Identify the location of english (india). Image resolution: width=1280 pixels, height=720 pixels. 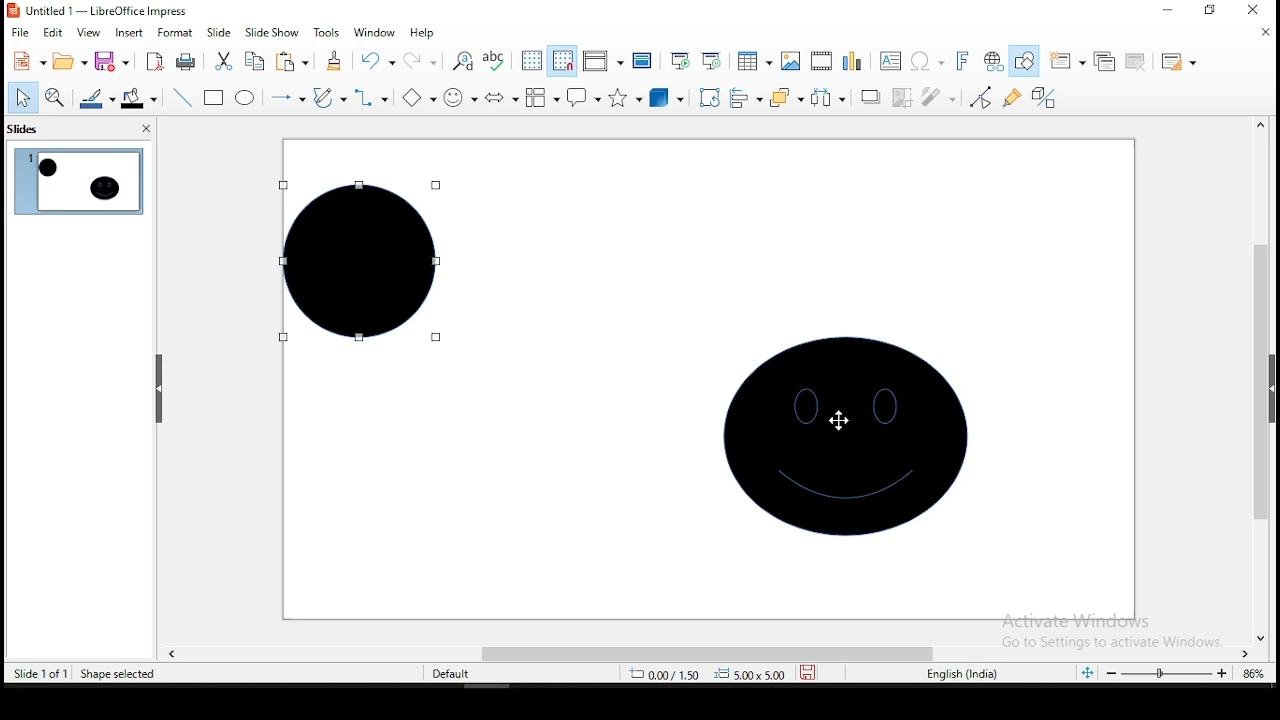
(967, 674).